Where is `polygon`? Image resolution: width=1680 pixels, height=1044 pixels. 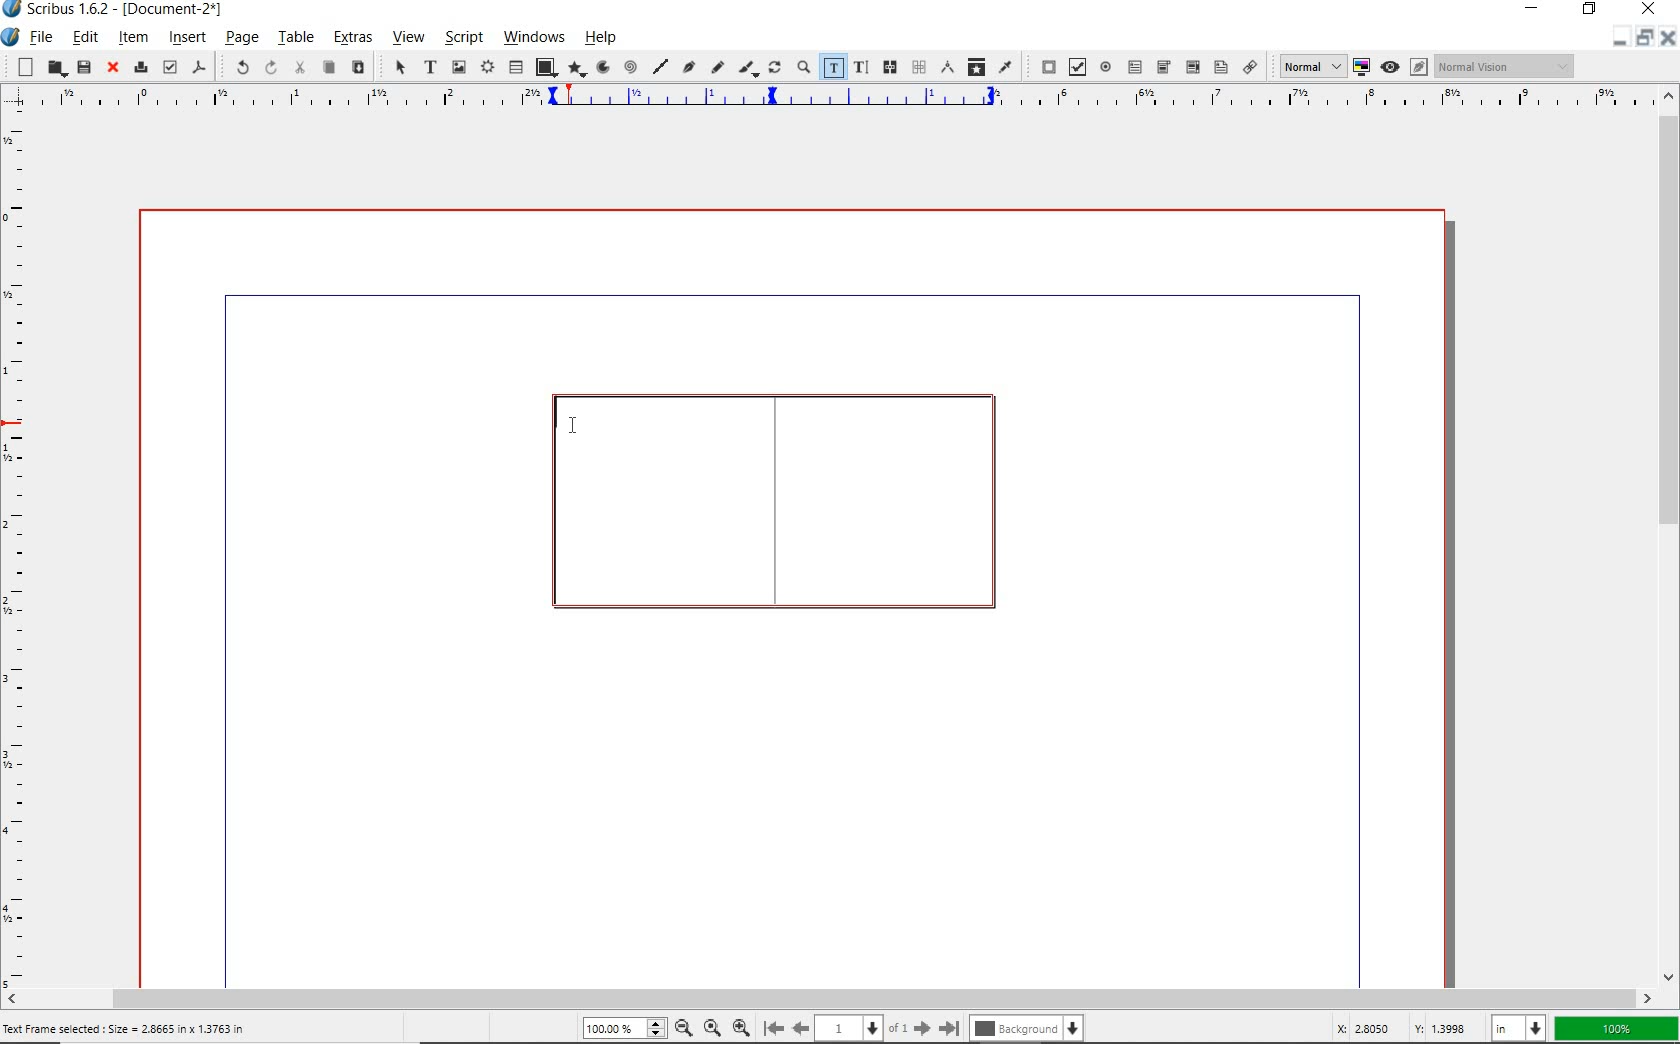 polygon is located at coordinates (574, 68).